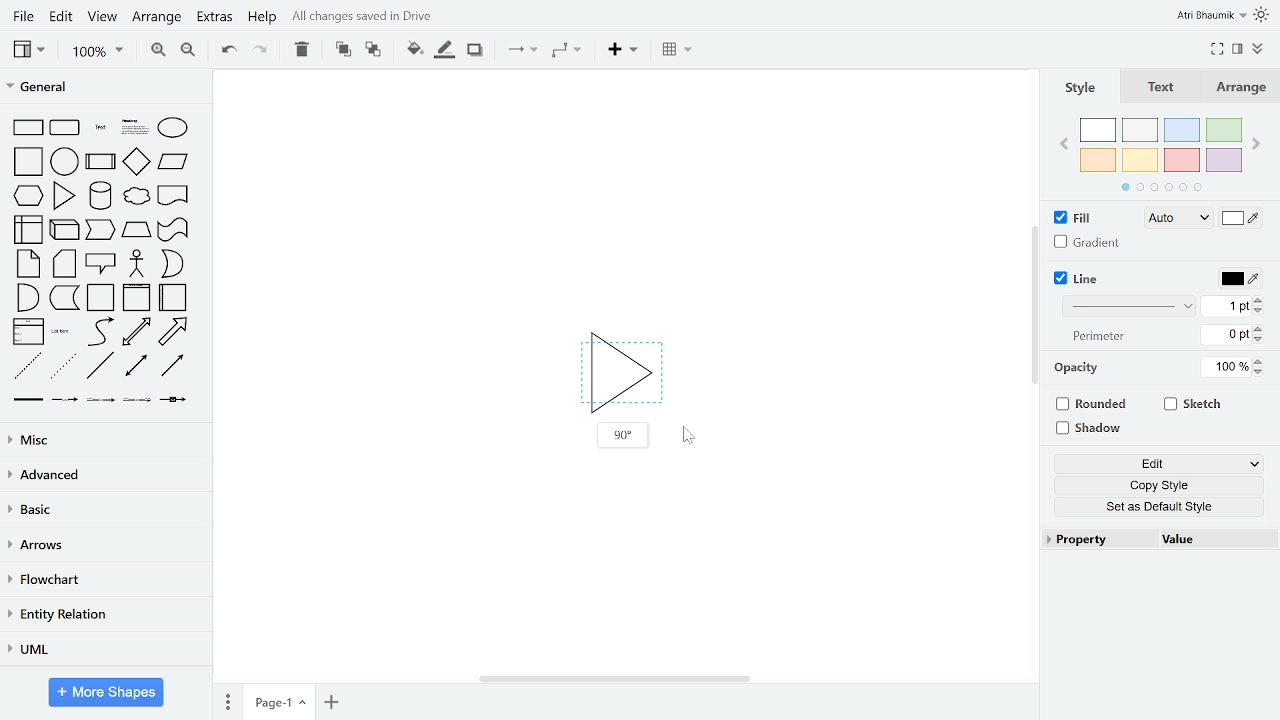 The width and height of the screenshot is (1280, 720). I want to click on list item, so click(62, 333).